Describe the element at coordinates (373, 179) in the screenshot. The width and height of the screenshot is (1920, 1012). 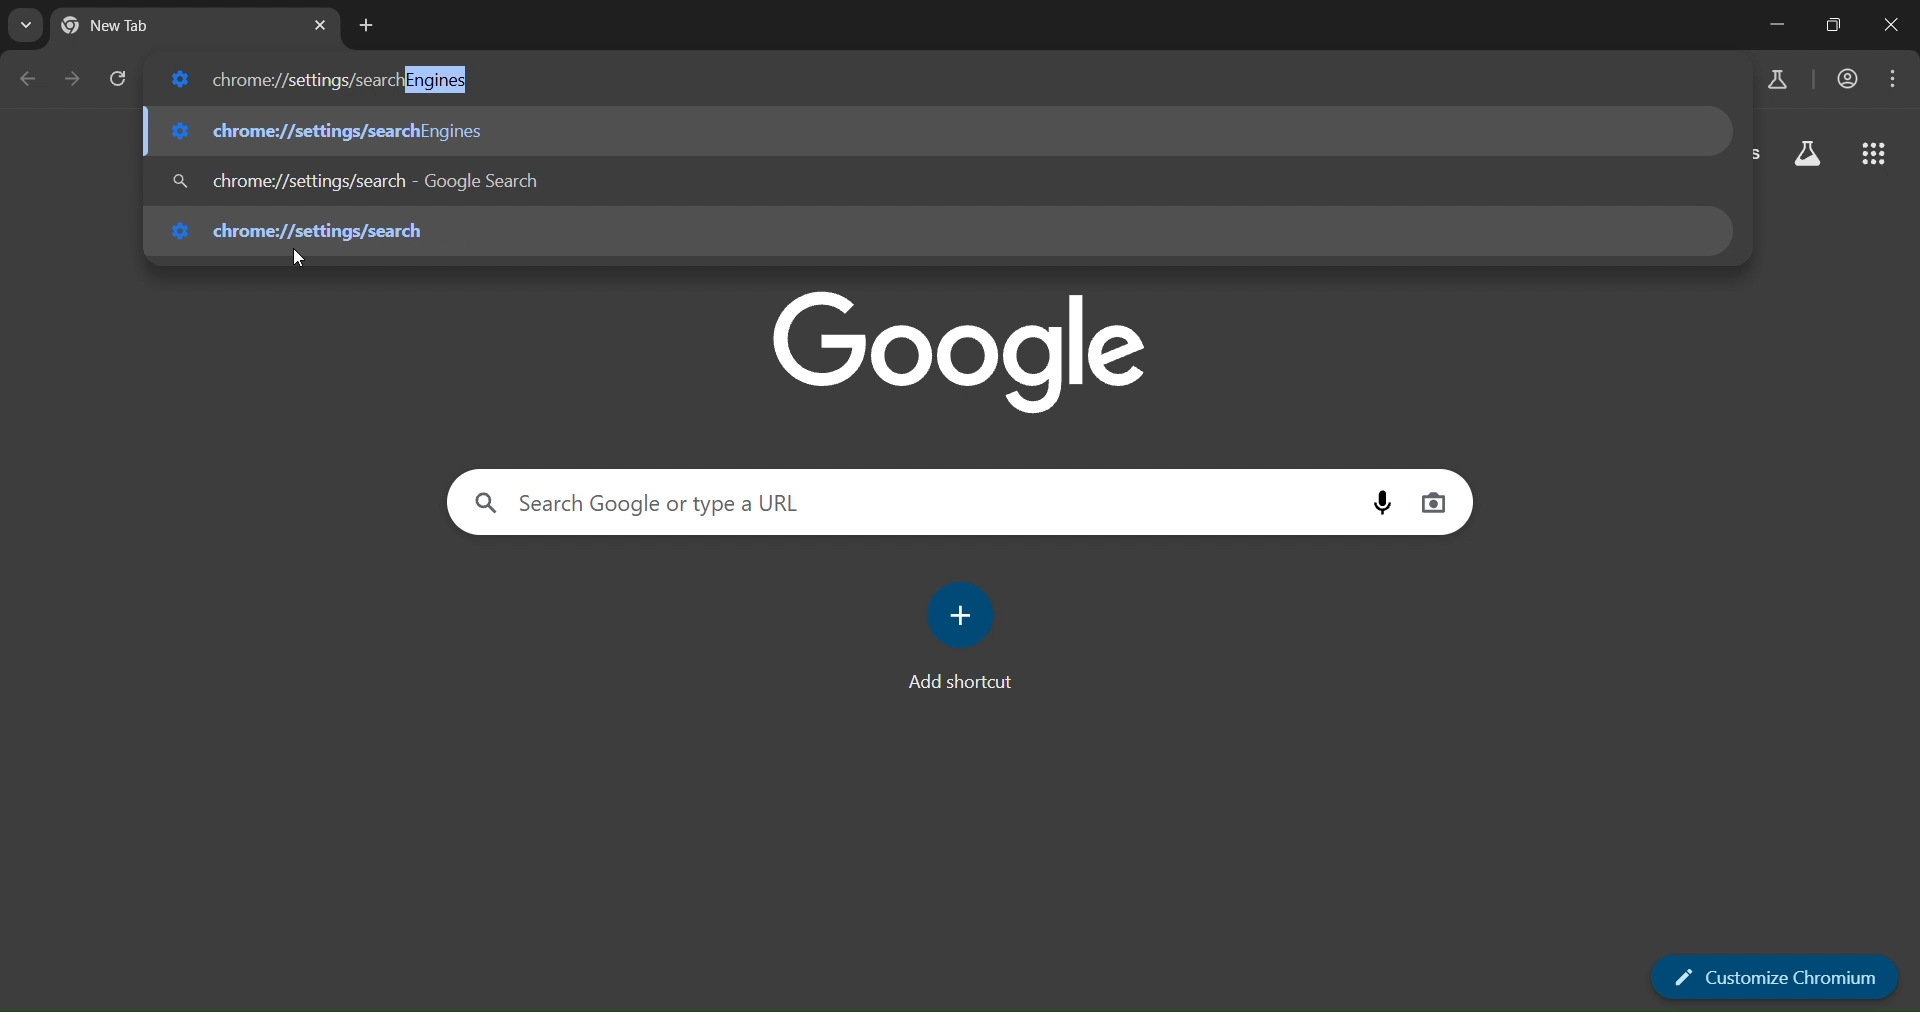
I see `chrome://settings/search` at that location.